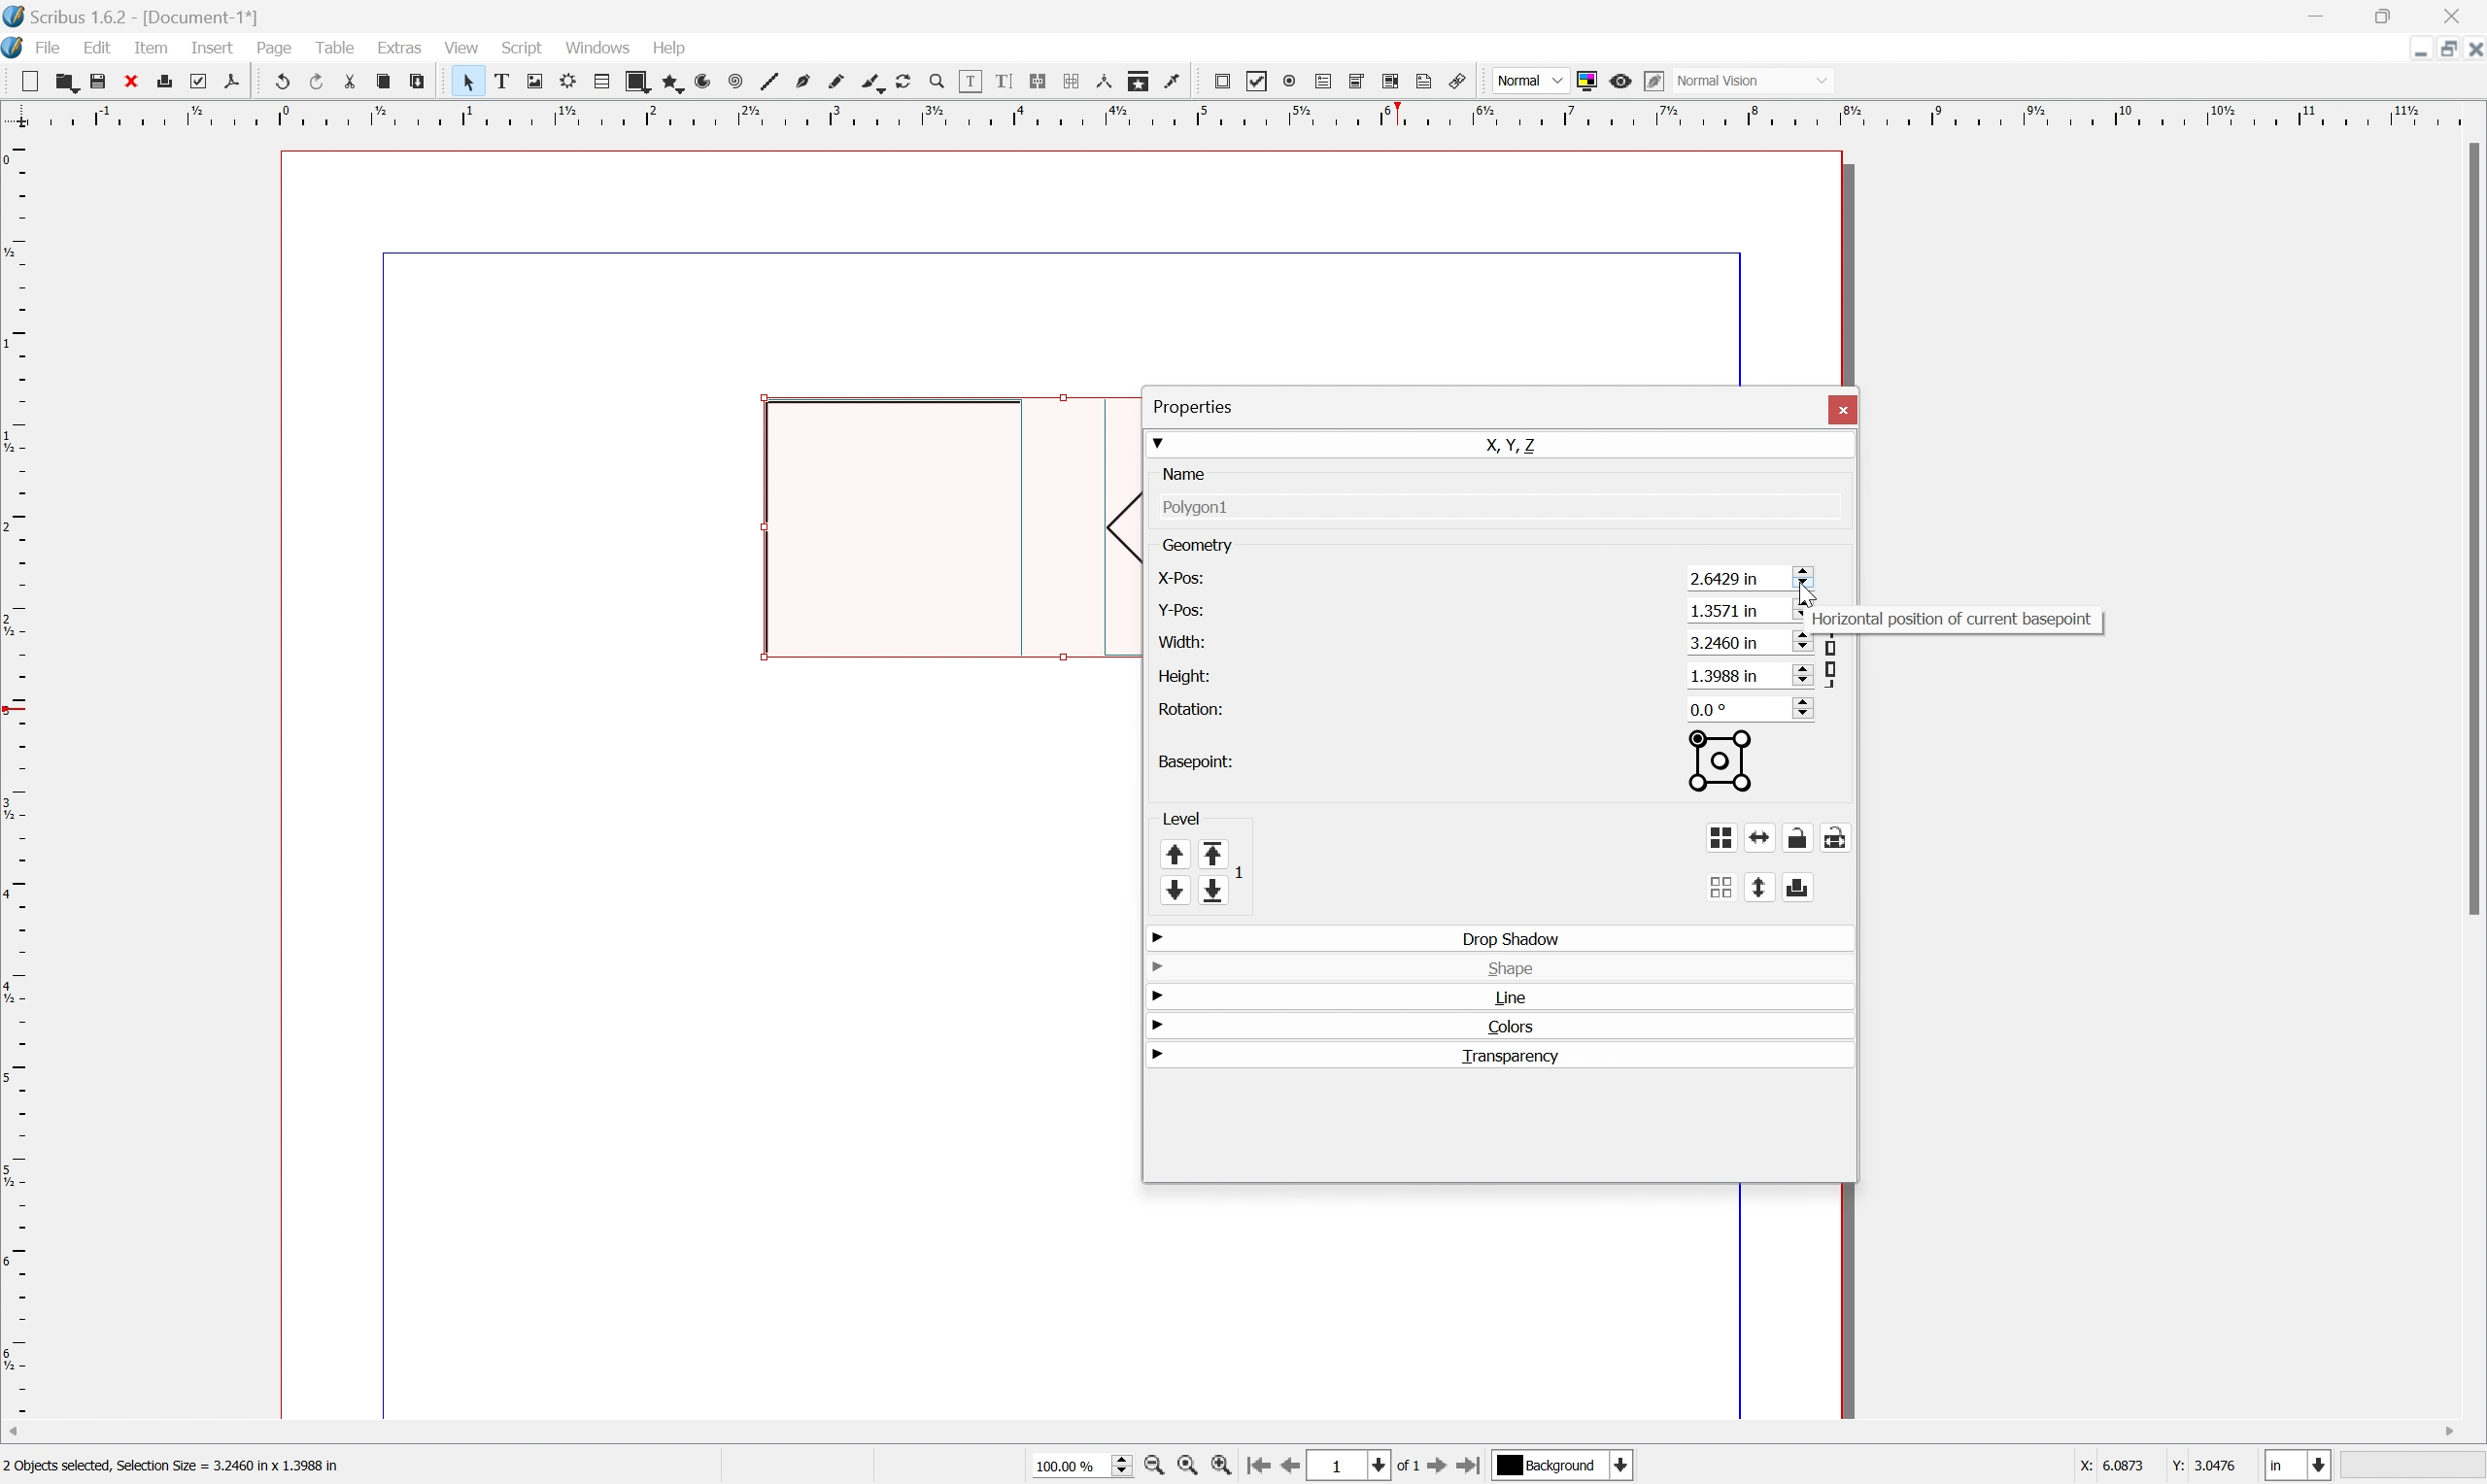 The height and width of the screenshot is (1484, 2487). I want to click on basepoint, so click(1729, 761).